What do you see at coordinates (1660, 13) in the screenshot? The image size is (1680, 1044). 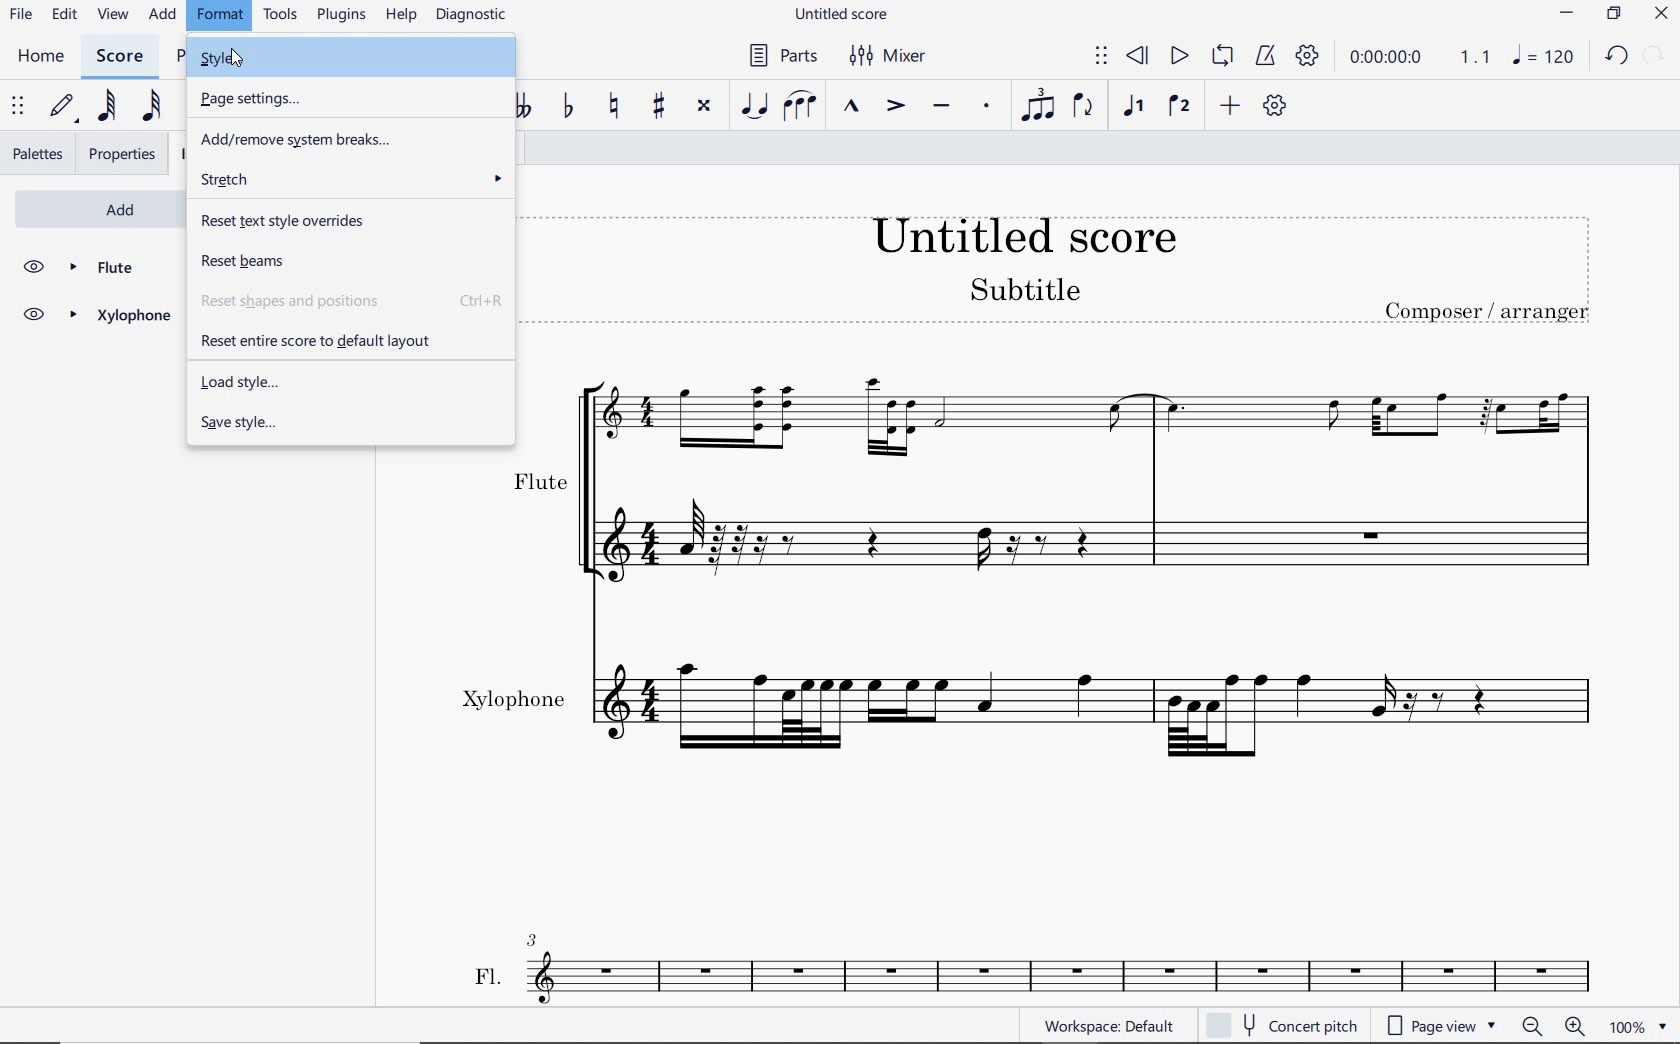 I see `CLOSE` at bounding box center [1660, 13].